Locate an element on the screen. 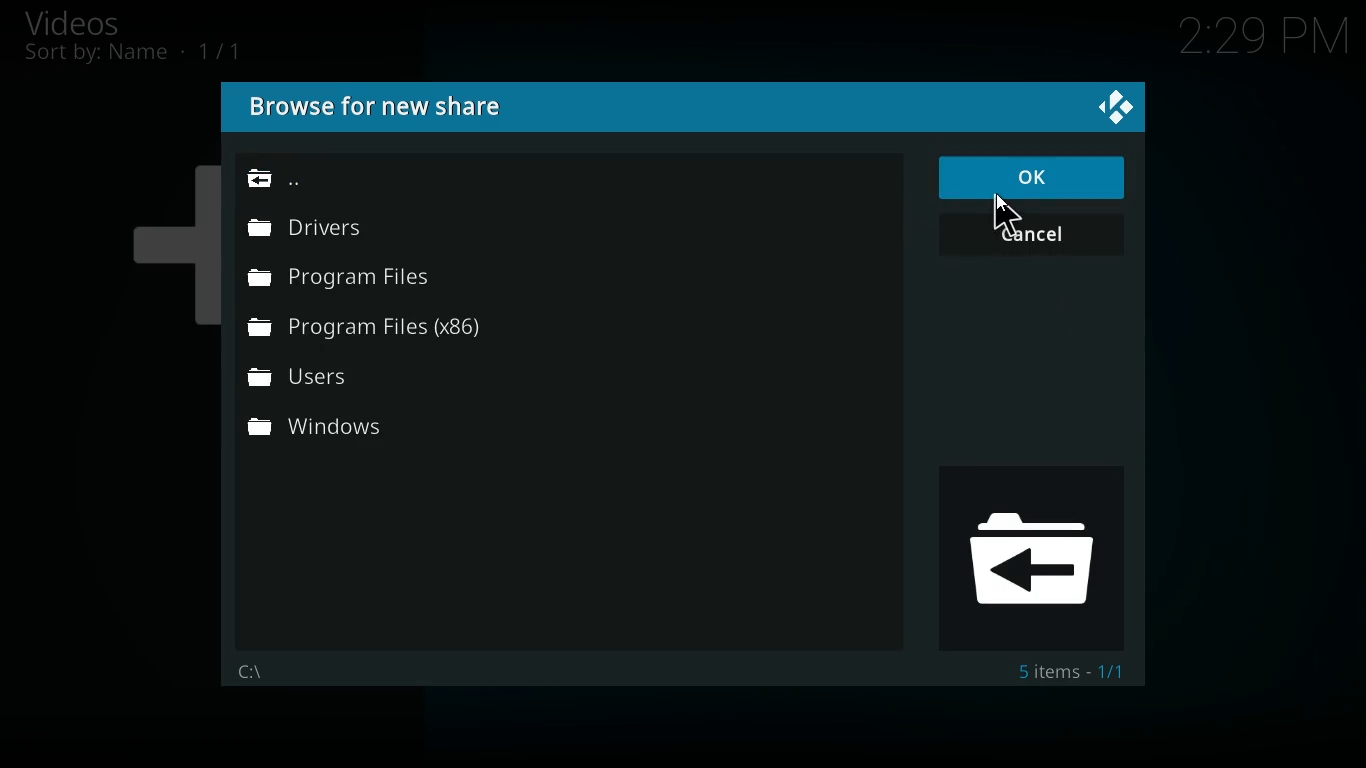 The image size is (1366, 768). program files (x86) is located at coordinates (371, 330).